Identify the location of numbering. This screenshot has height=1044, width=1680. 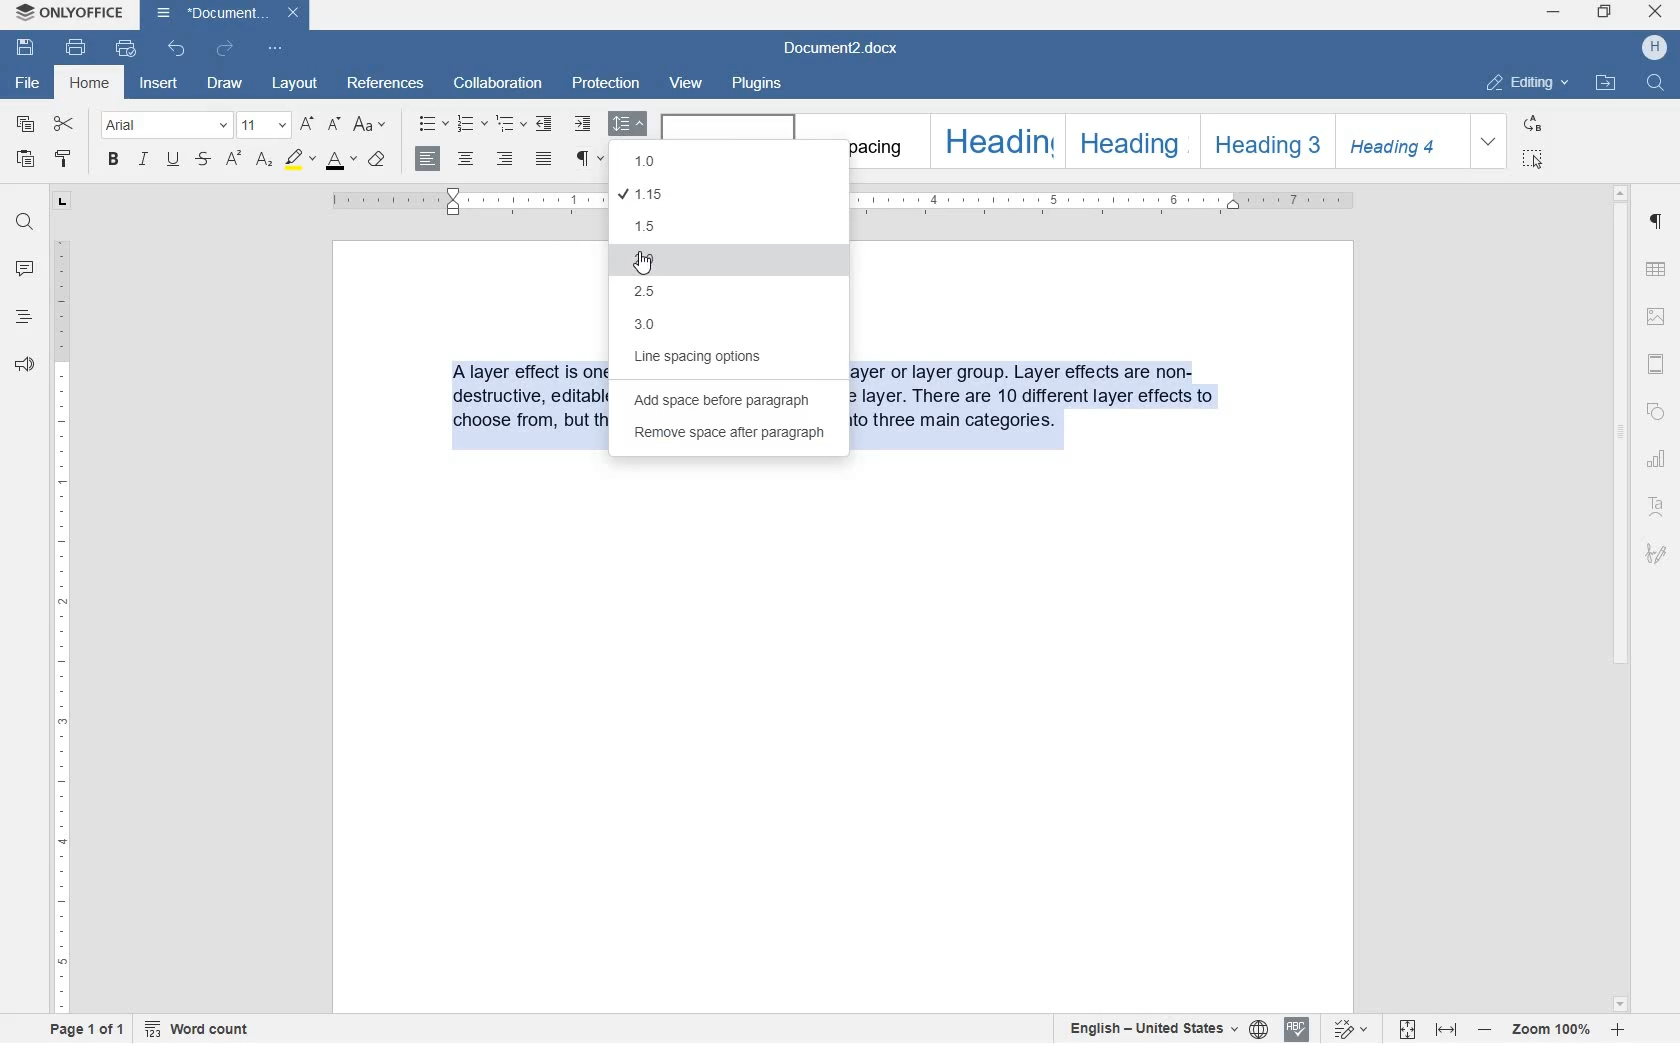
(469, 124).